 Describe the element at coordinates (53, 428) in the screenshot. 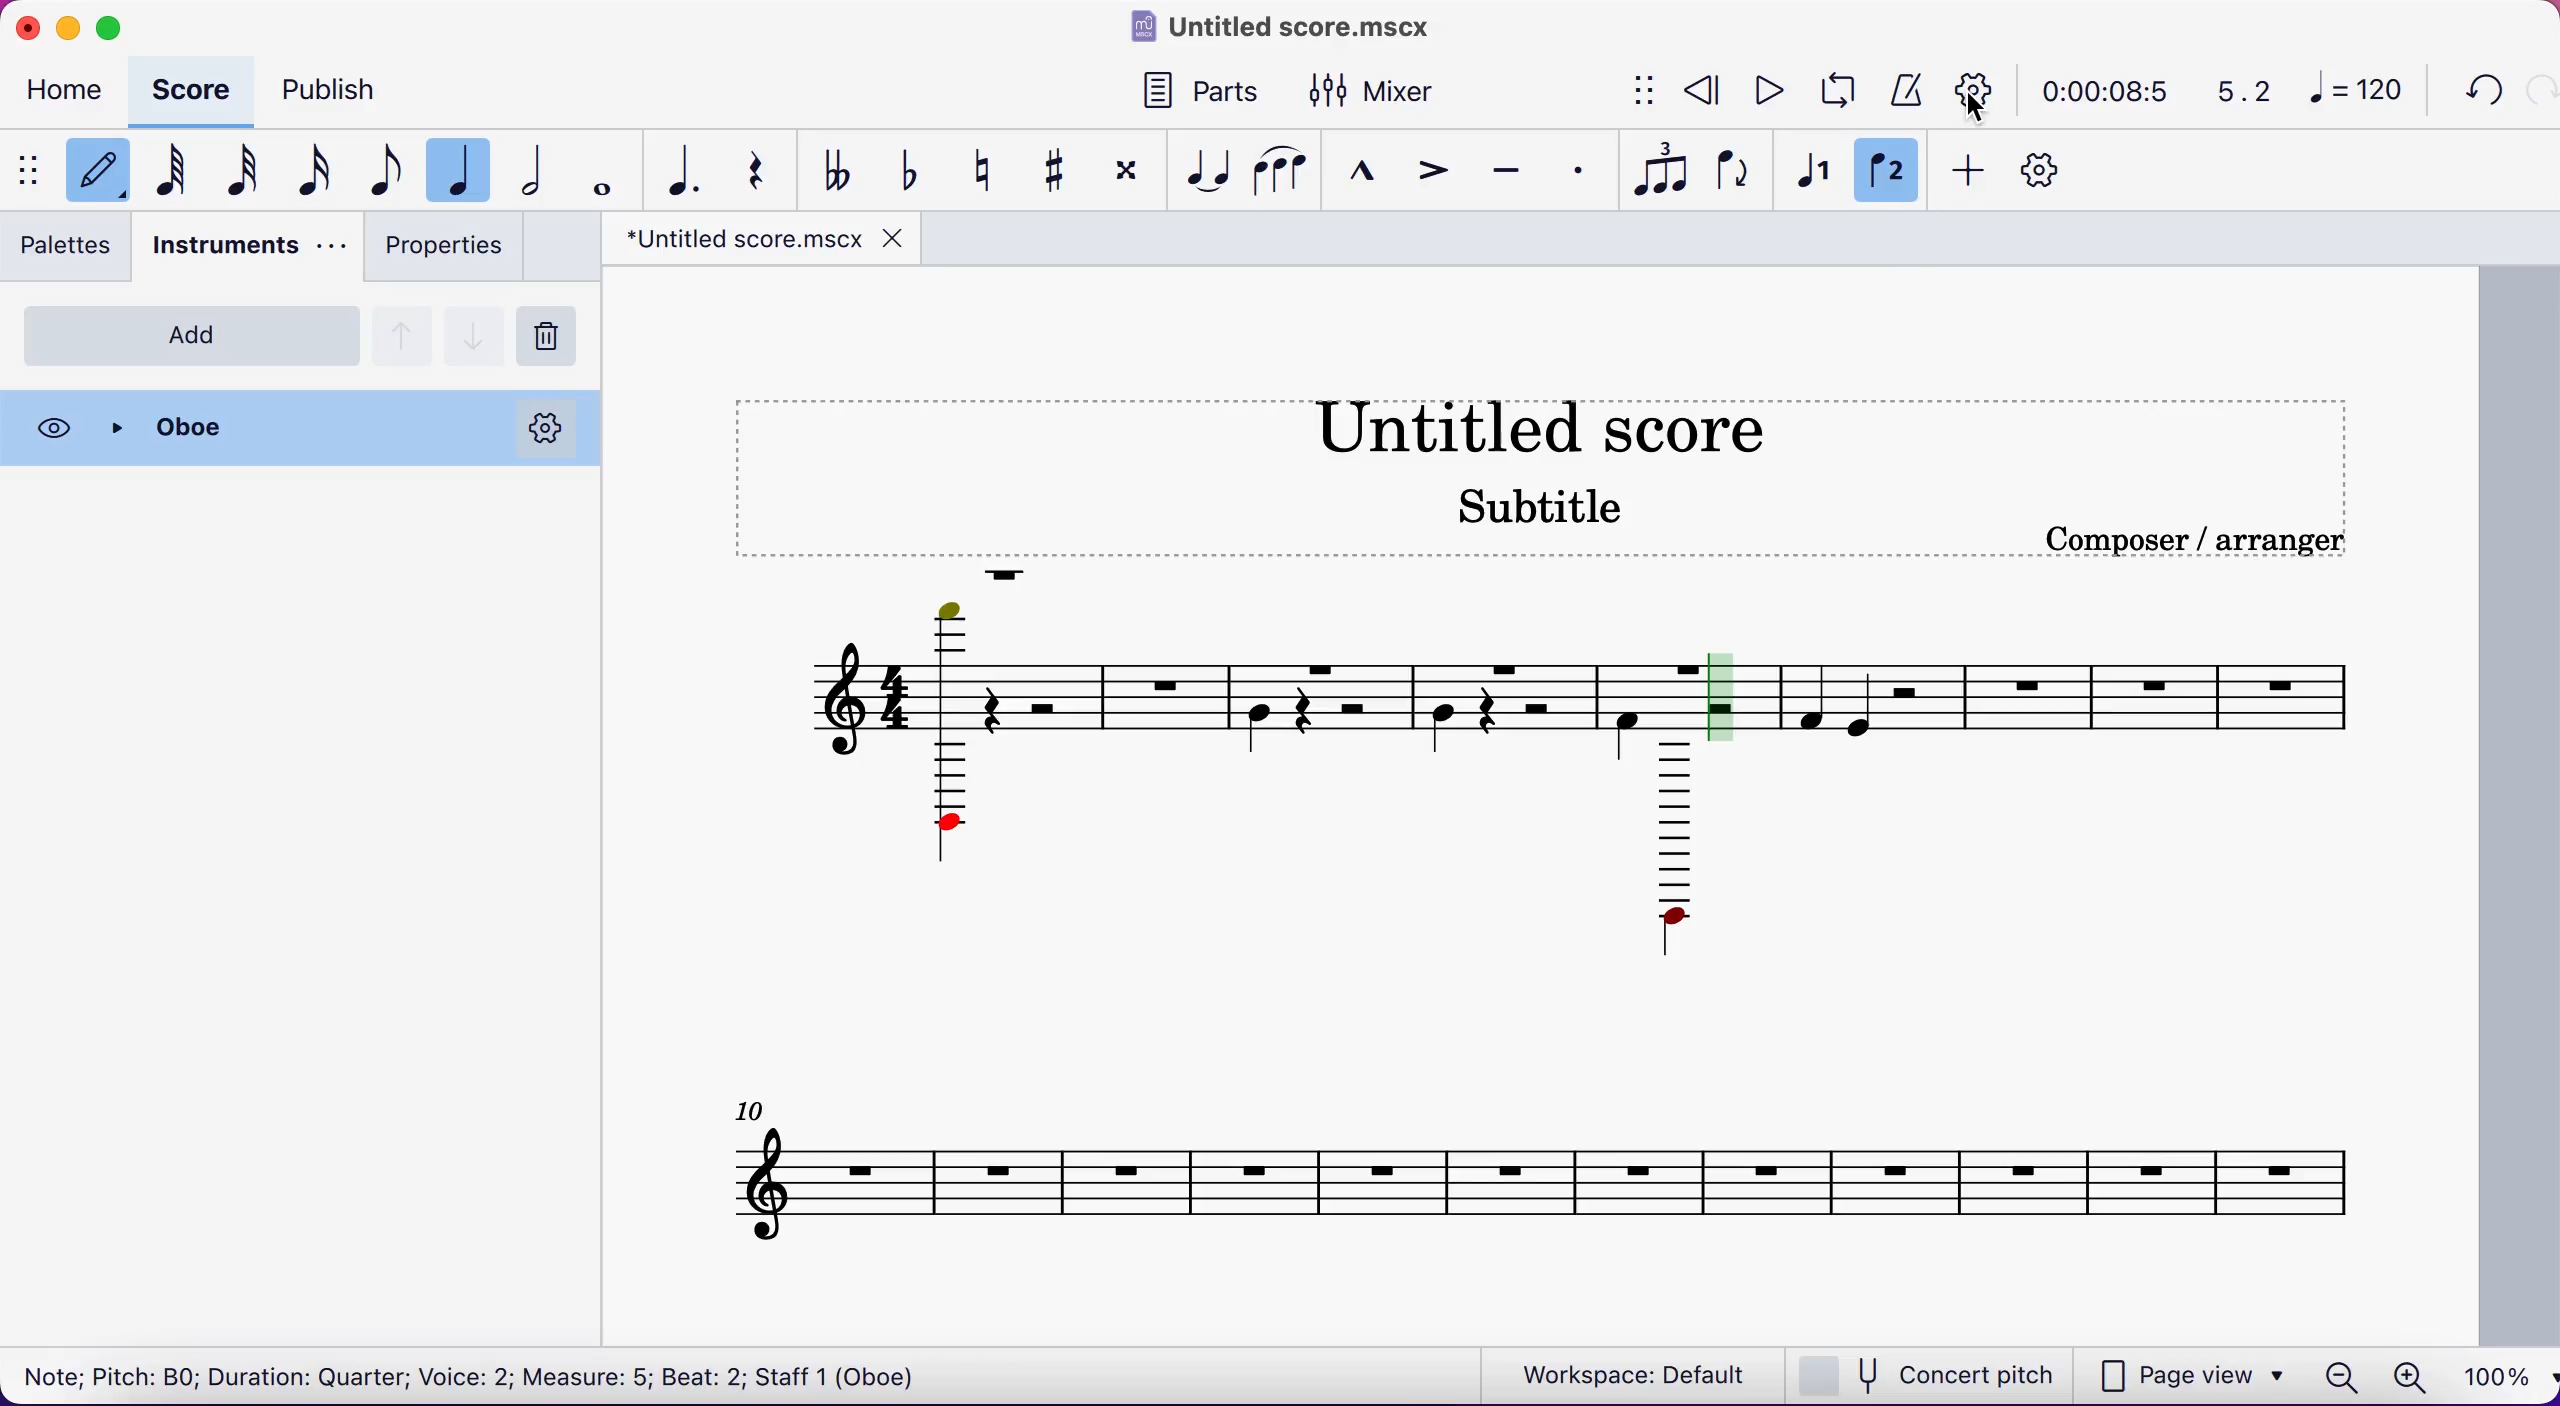

I see `visibility` at that location.